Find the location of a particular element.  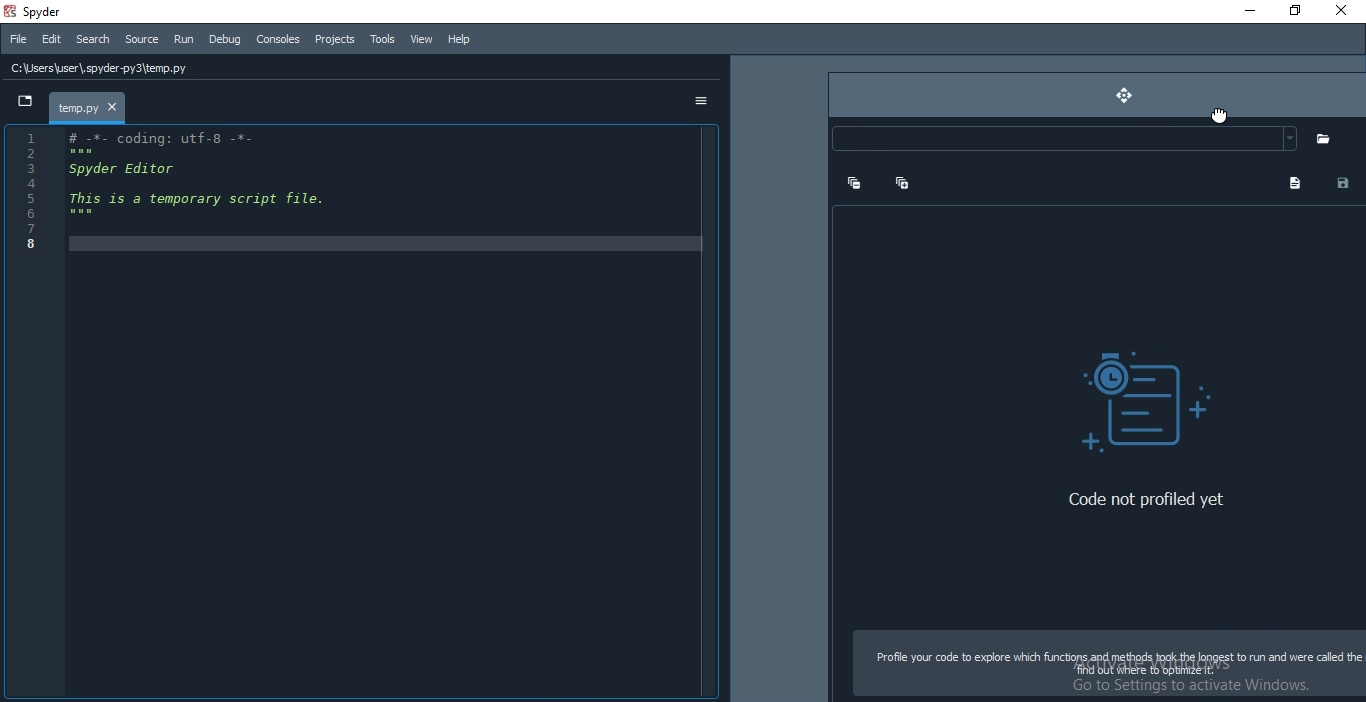

moved window is located at coordinates (1095, 386).